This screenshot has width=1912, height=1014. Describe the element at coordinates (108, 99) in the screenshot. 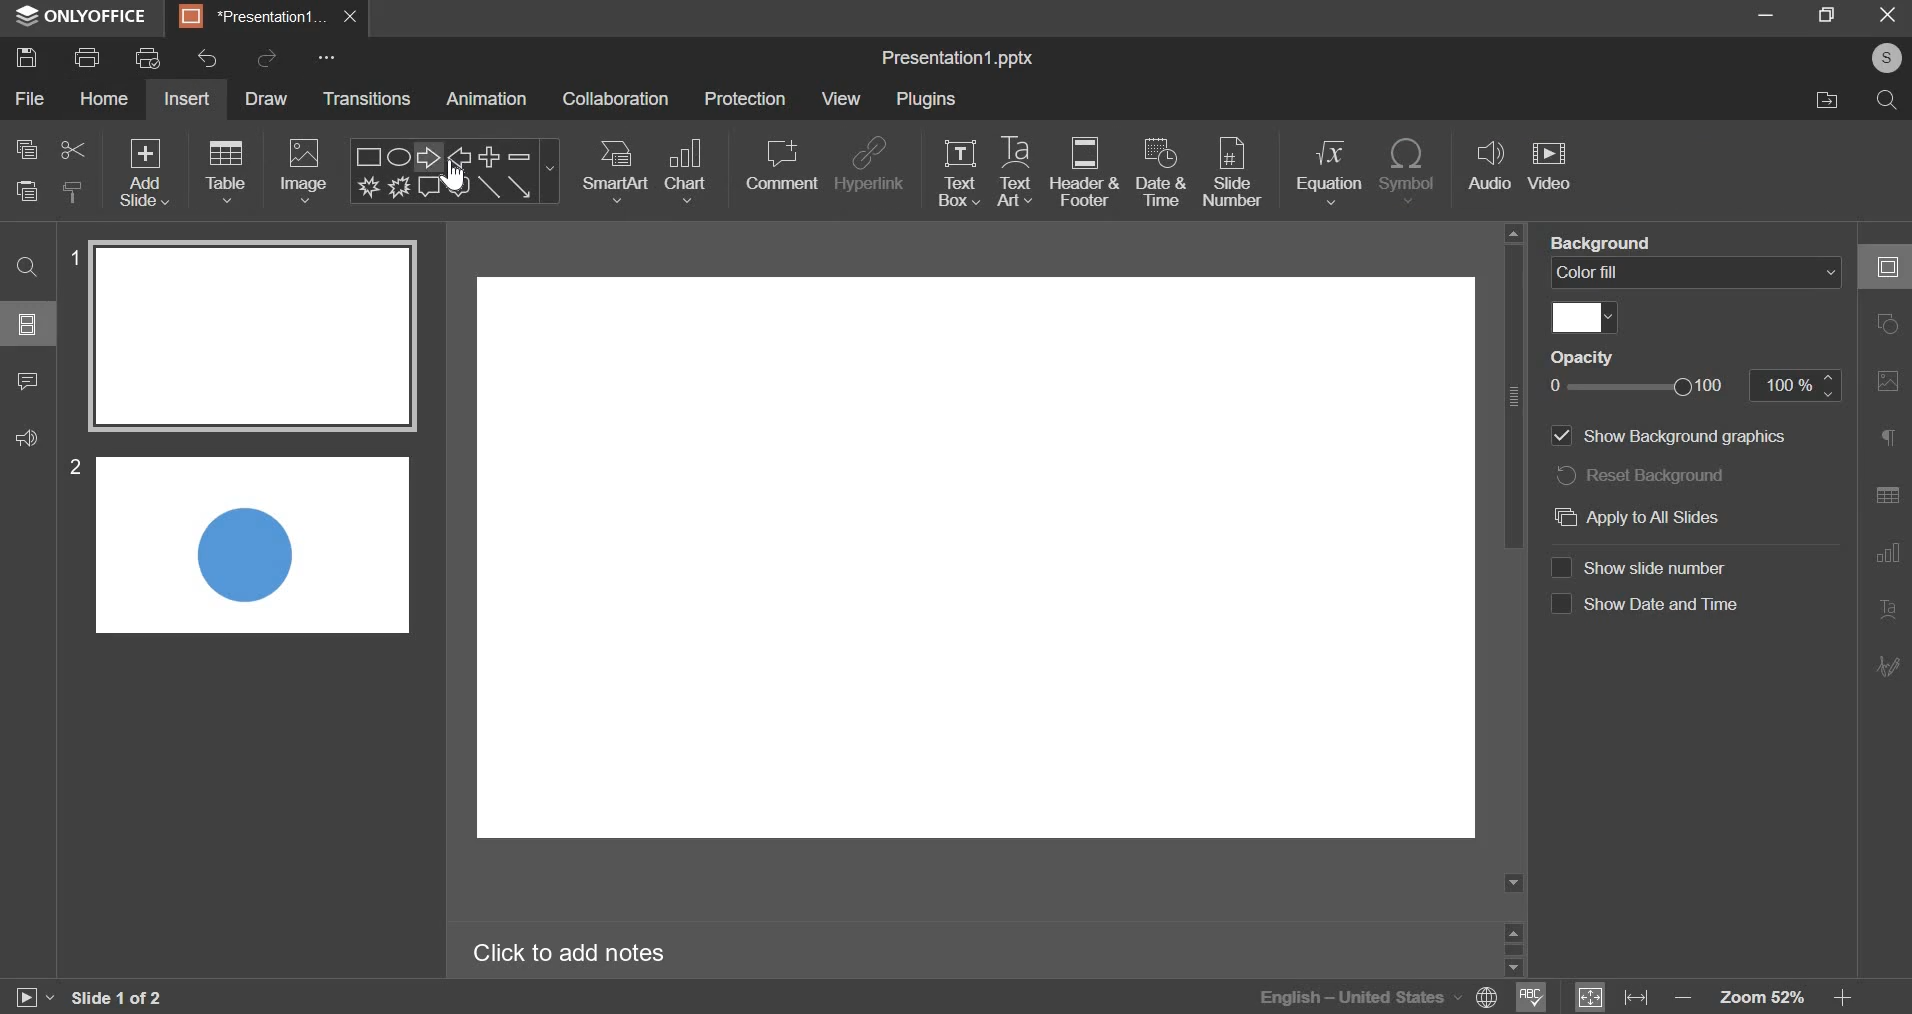

I see `home` at that location.